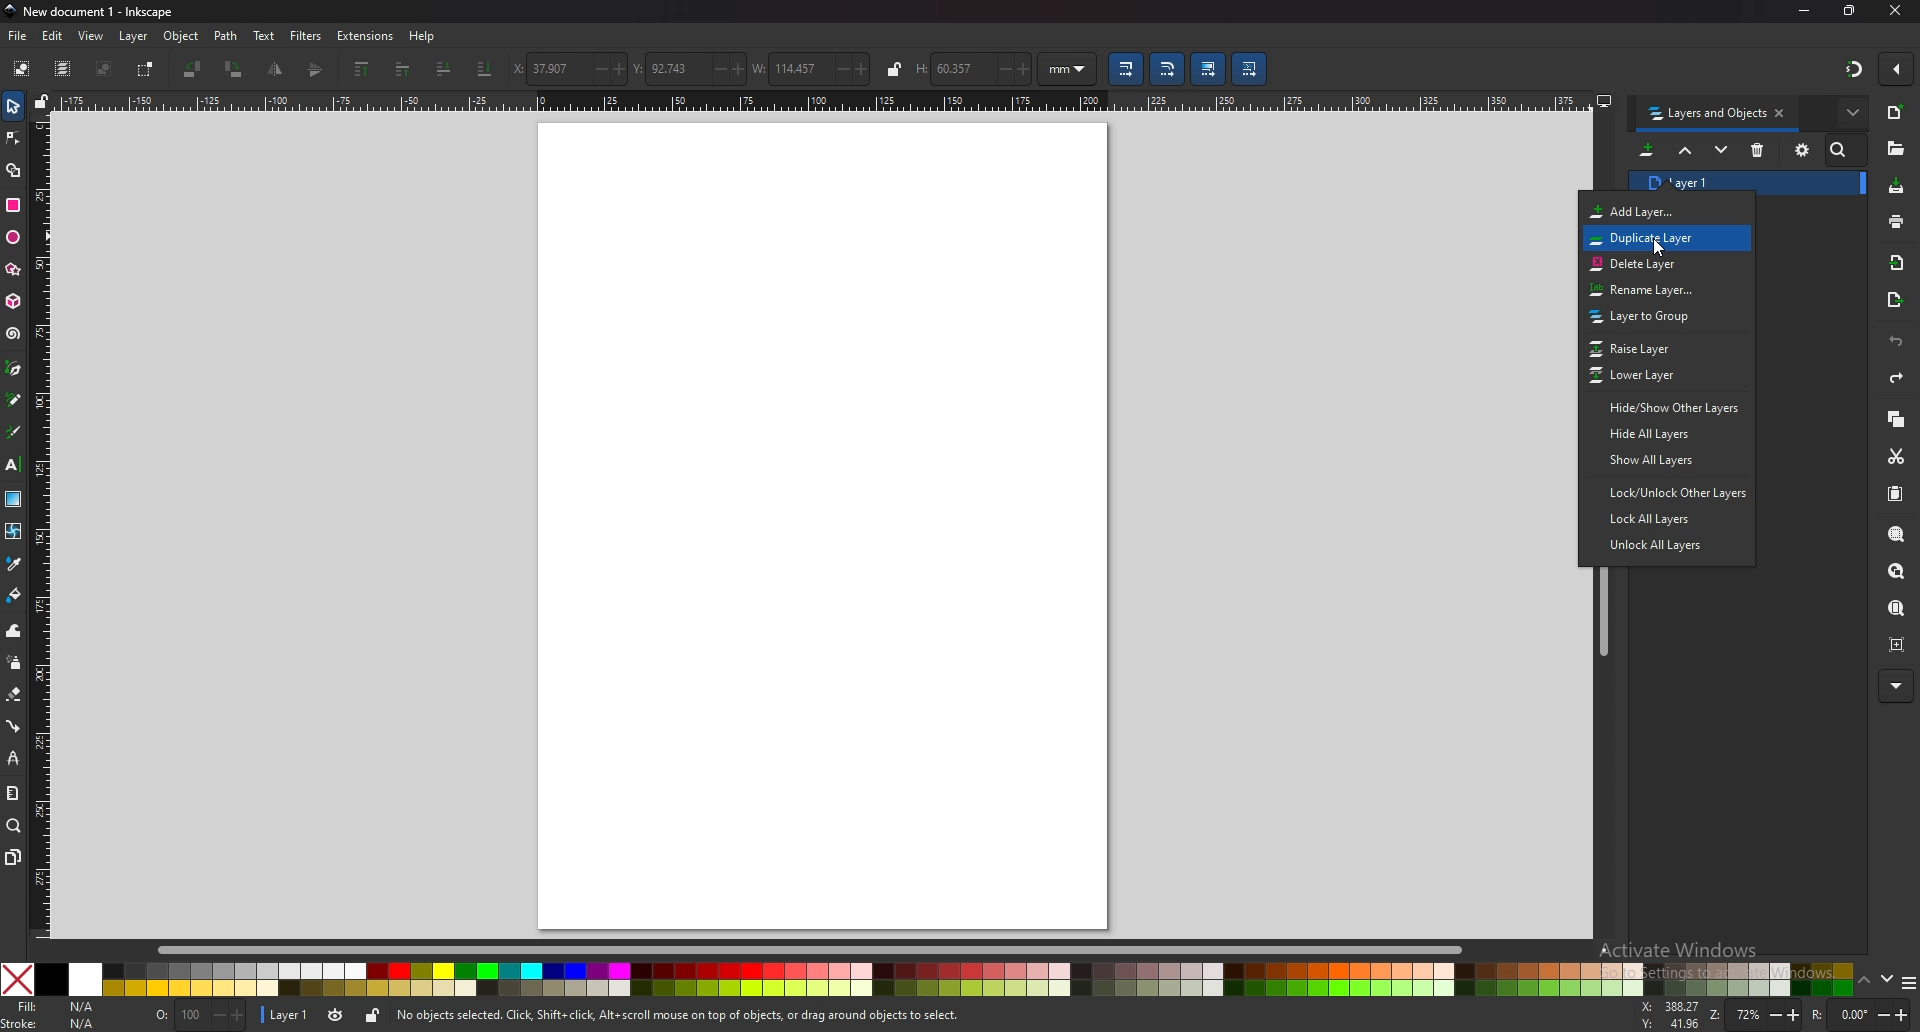 The width and height of the screenshot is (1920, 1032). I want to click on delete, so click(1758, 150).